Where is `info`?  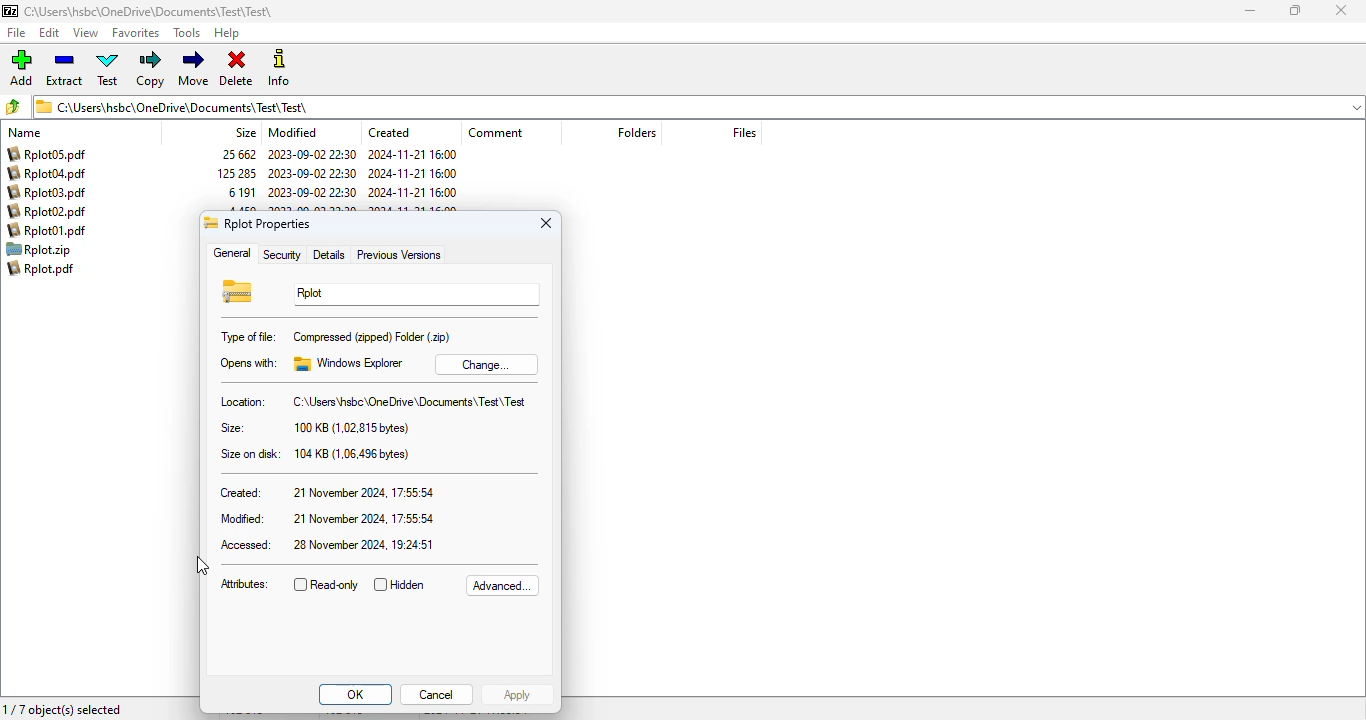 info is located at coordinates (281, 67).